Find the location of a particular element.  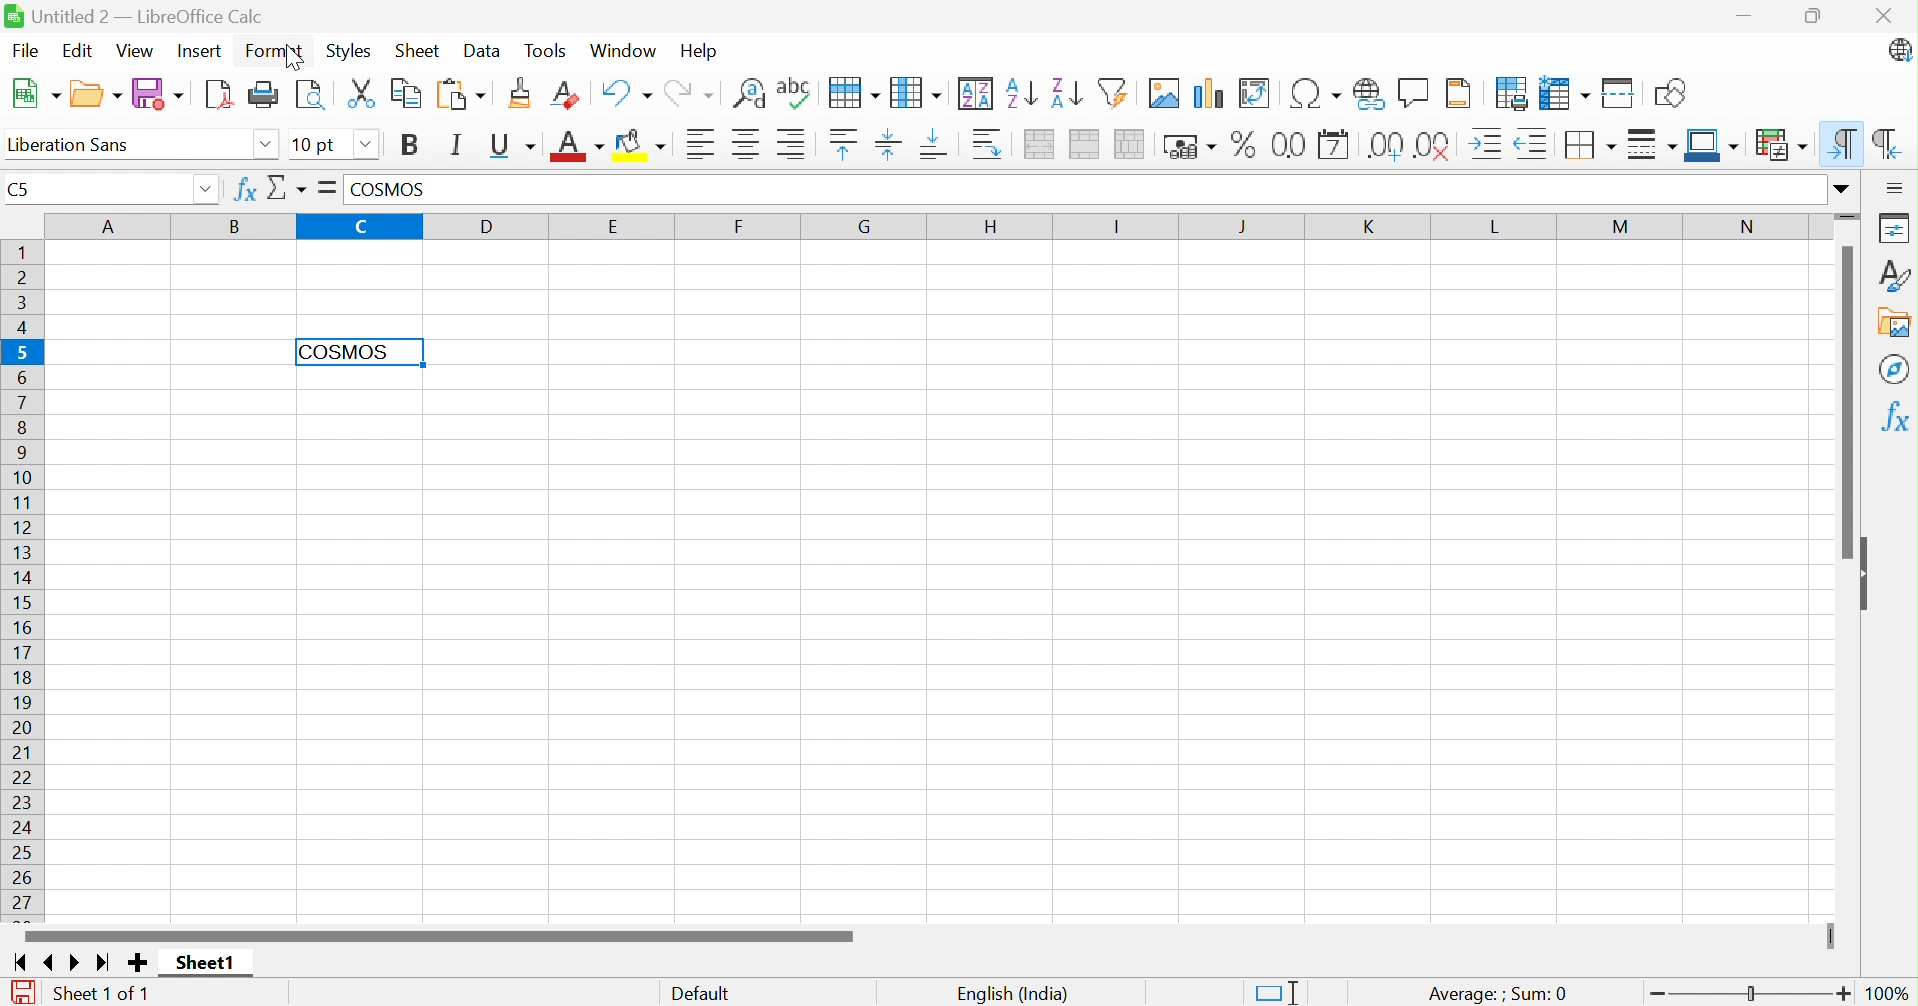

Show Draw  Functions is located at coordinates (1674, 91).